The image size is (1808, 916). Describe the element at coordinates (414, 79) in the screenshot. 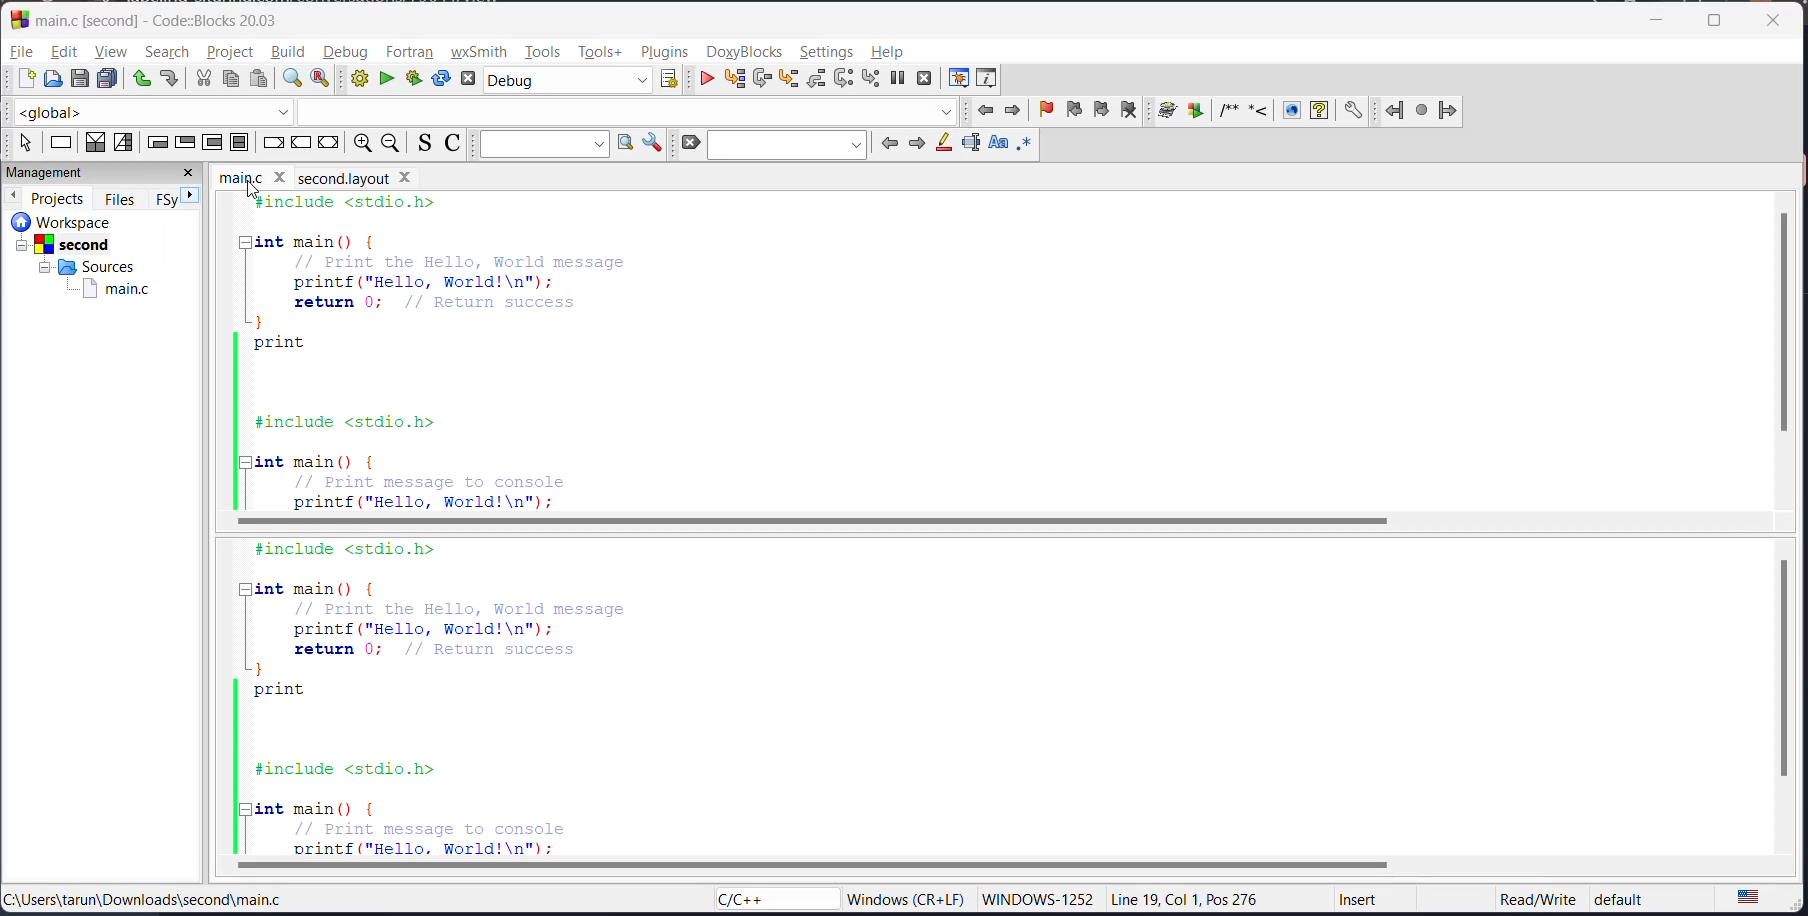

I see `build and run` at that location.